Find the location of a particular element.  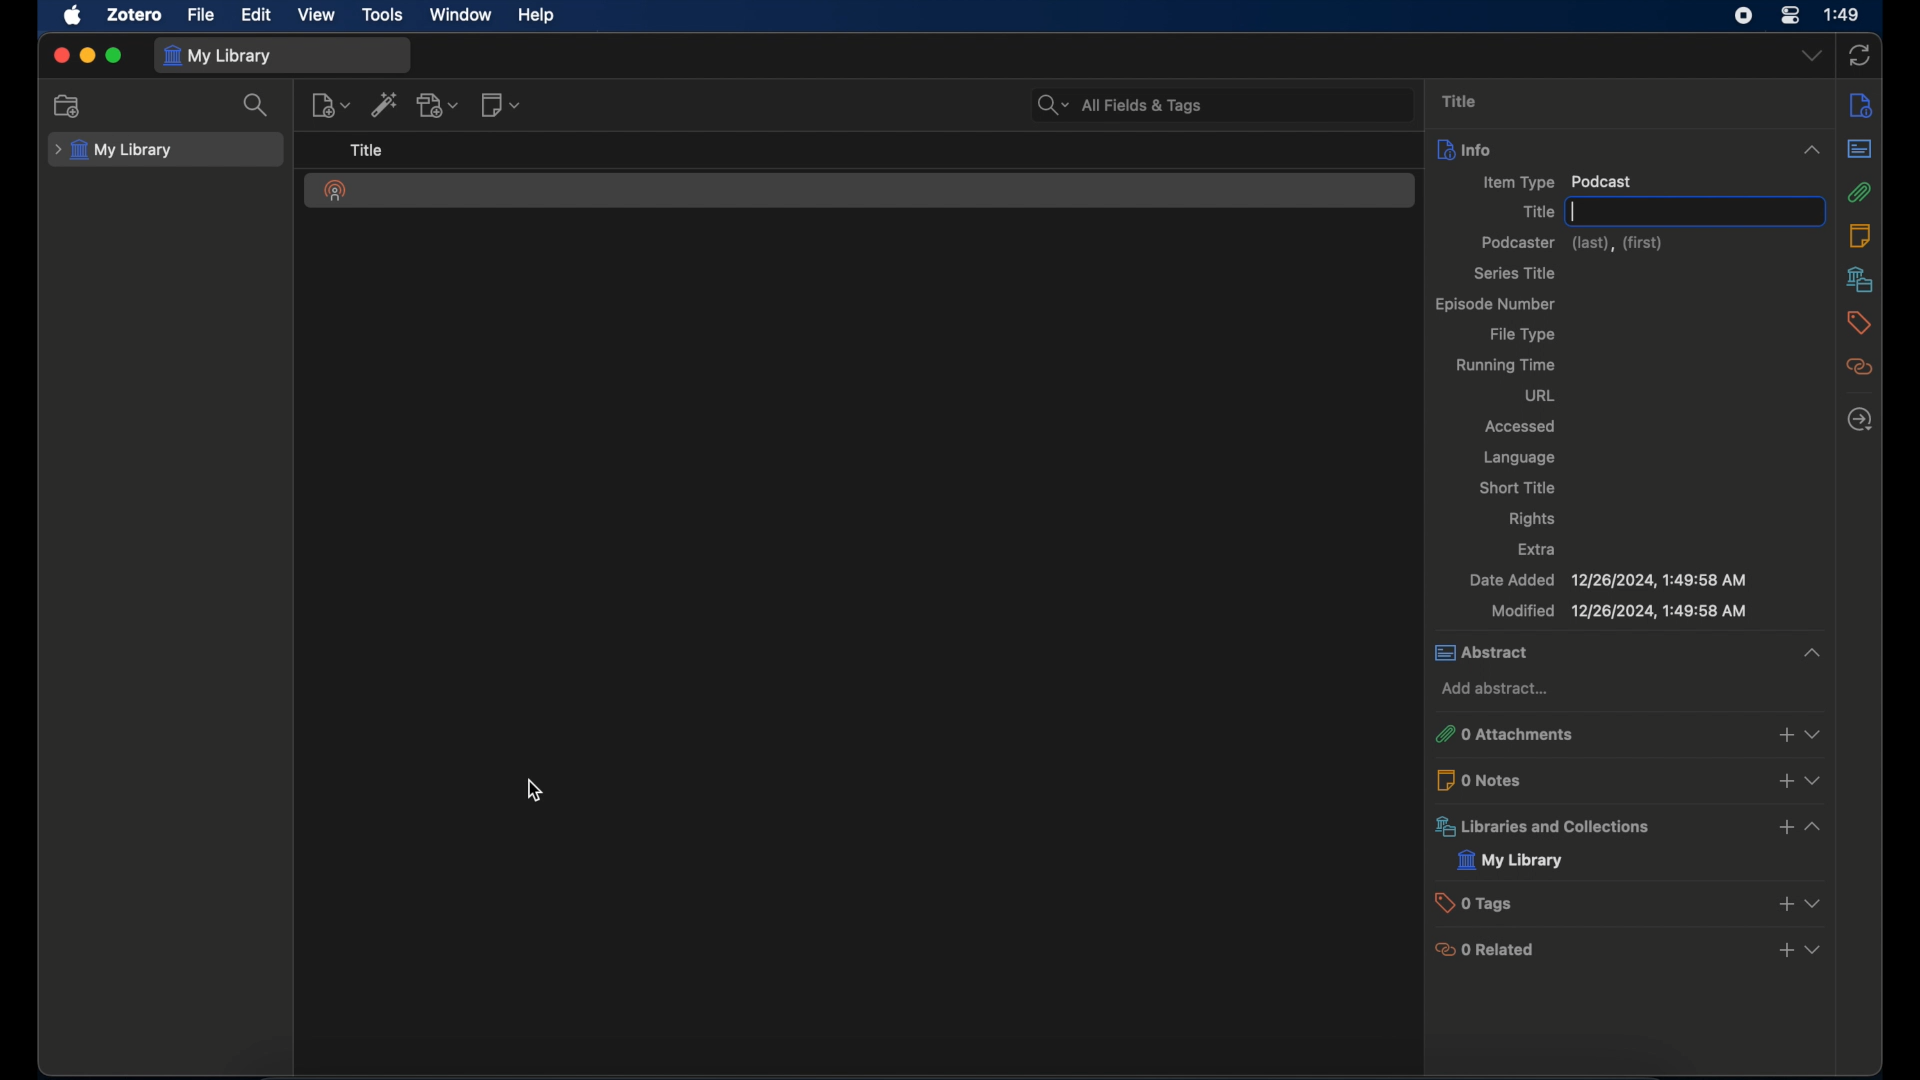

new collection is located at coordinates (71, 106).